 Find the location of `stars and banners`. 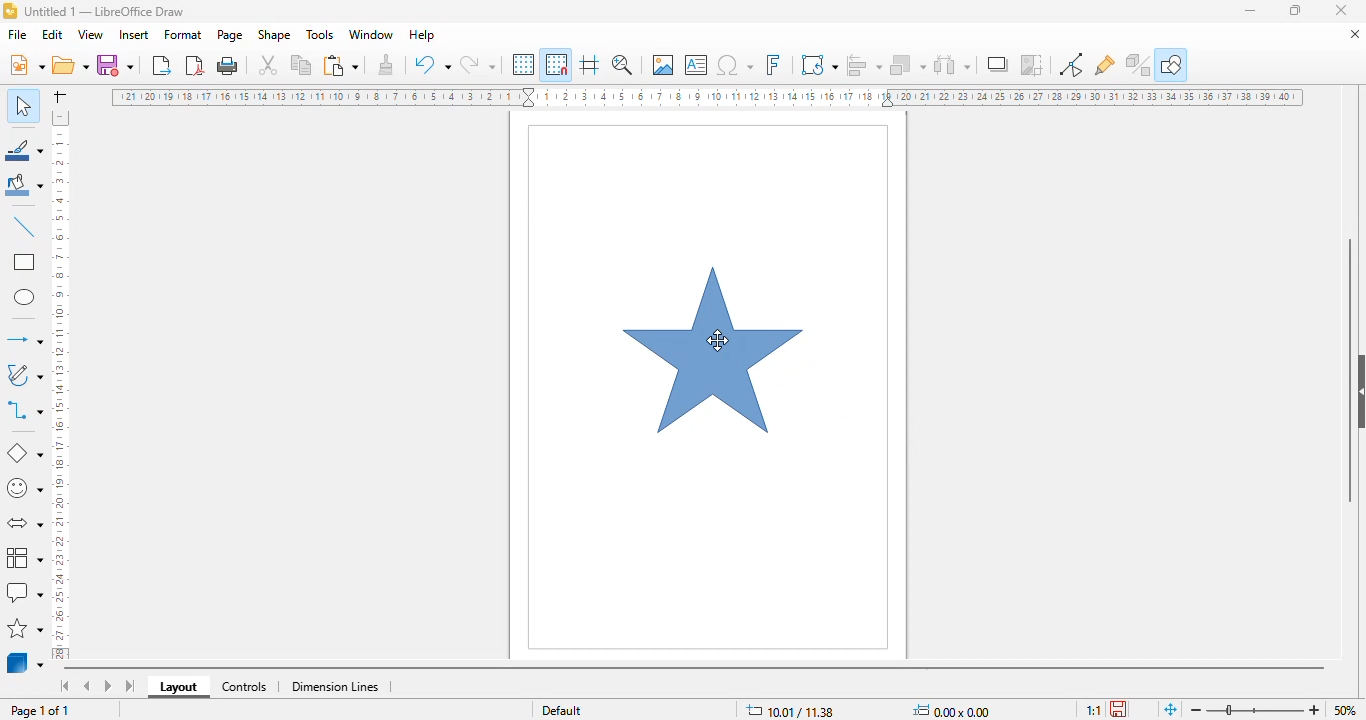

stars and banners is located at coordinates (25, 629).